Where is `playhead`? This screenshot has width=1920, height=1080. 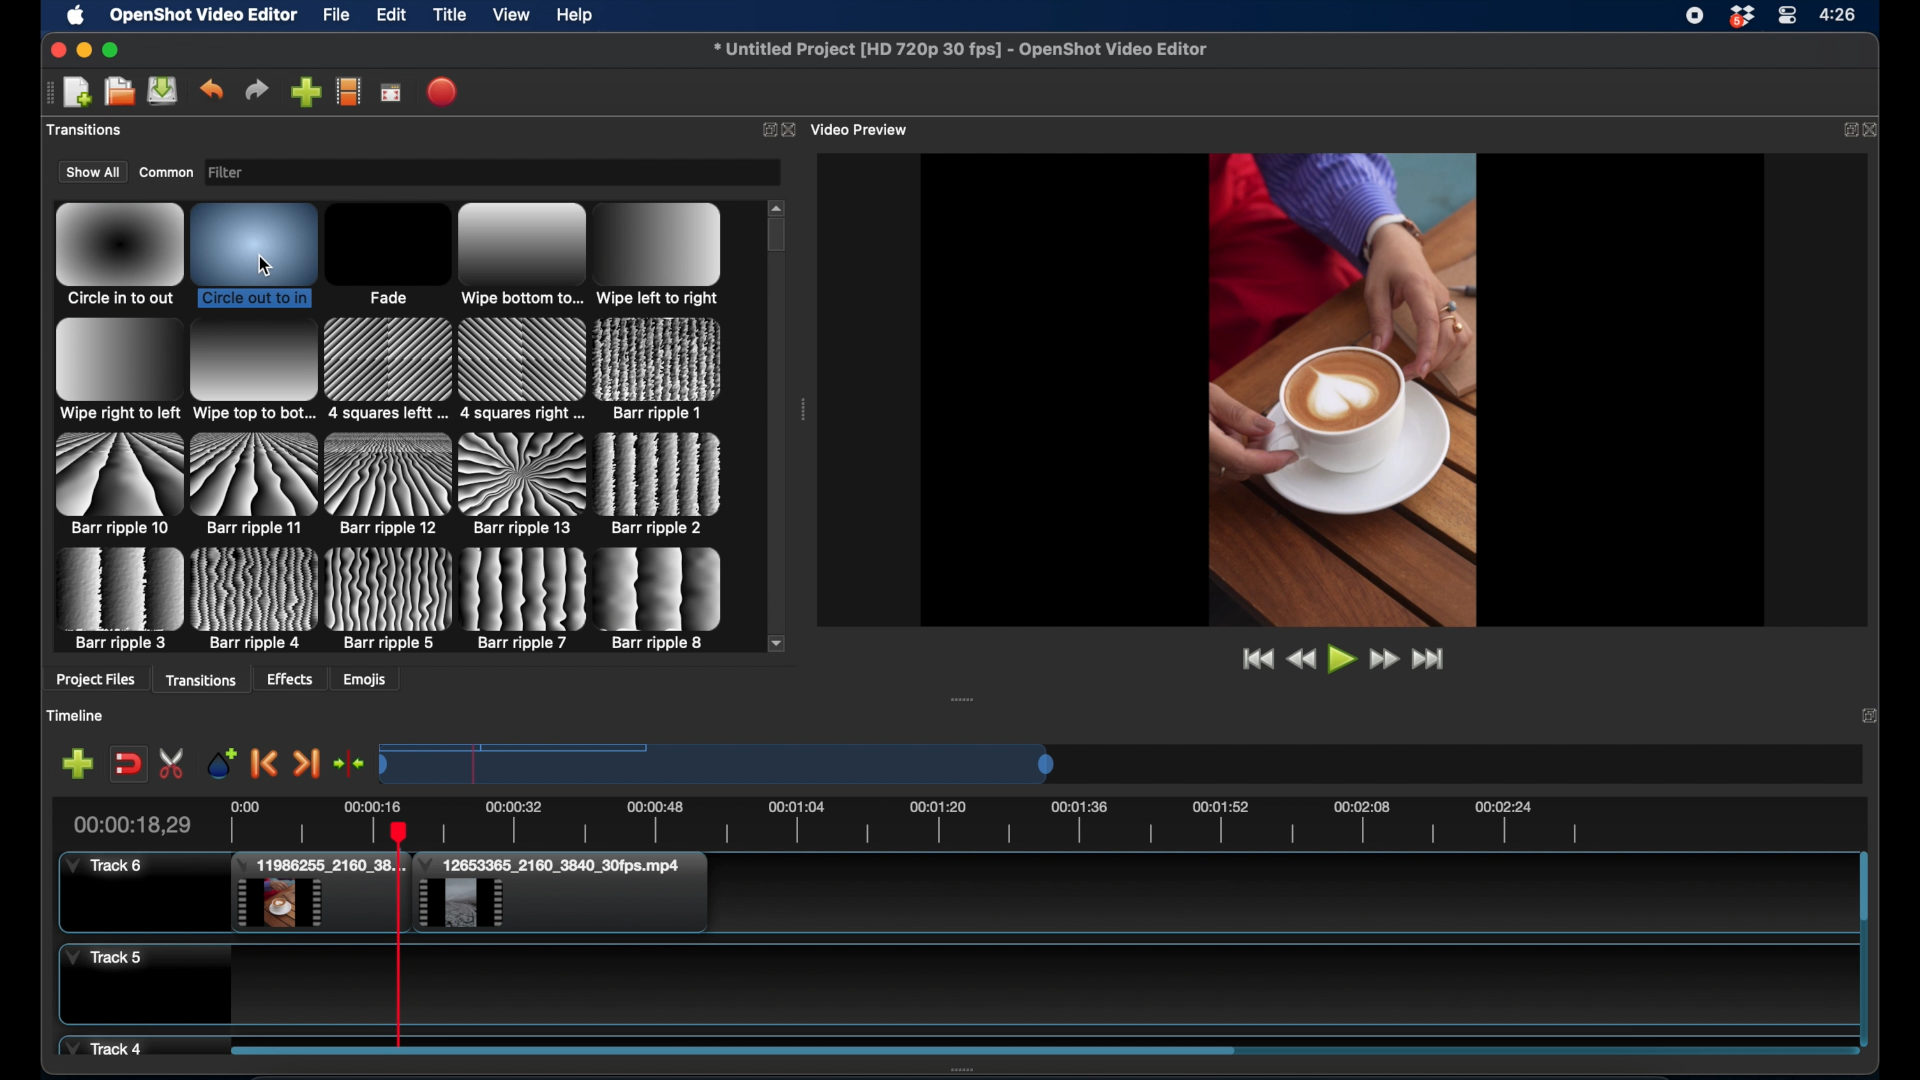 playhead is located at coordinates (399, 940).